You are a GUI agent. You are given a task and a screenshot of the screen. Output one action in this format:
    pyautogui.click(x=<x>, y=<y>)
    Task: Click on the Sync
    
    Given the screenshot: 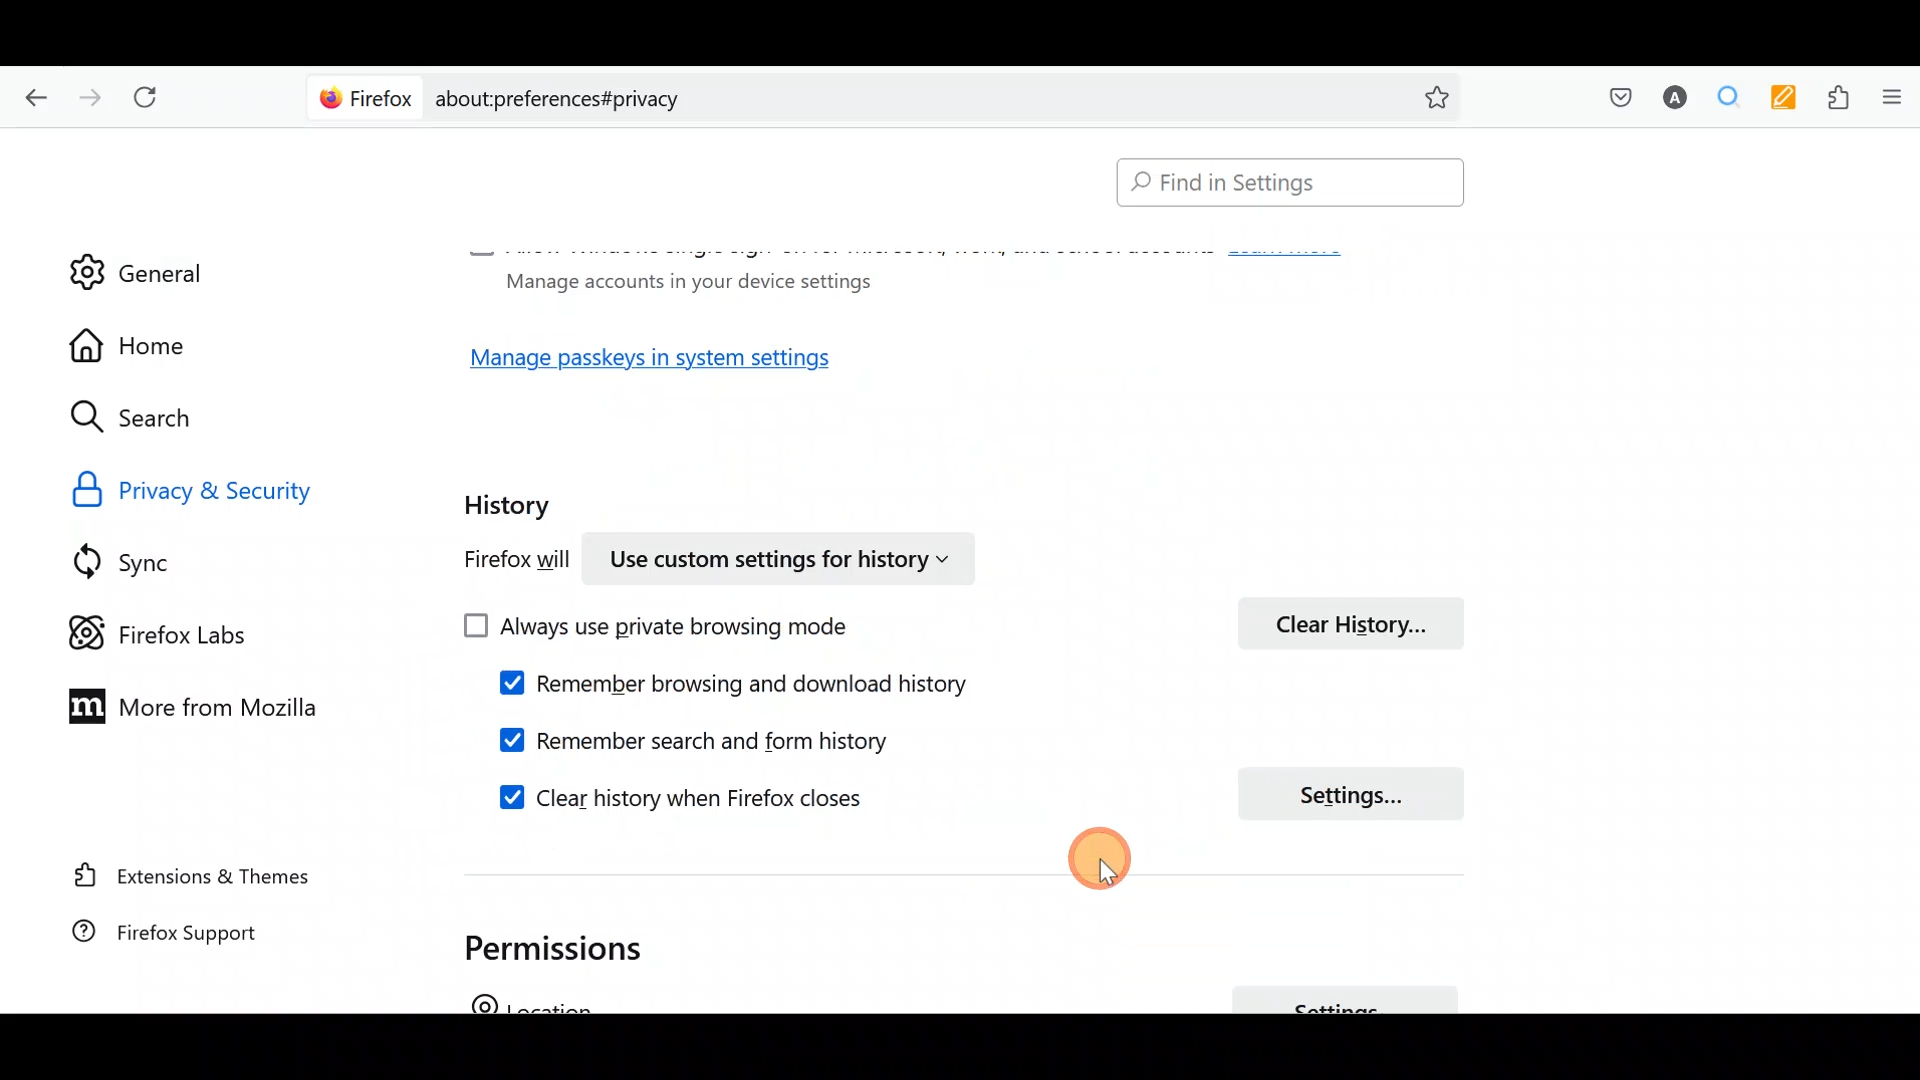 What is the action you would take?
    pyautogui.click(x=149, y=561)
    